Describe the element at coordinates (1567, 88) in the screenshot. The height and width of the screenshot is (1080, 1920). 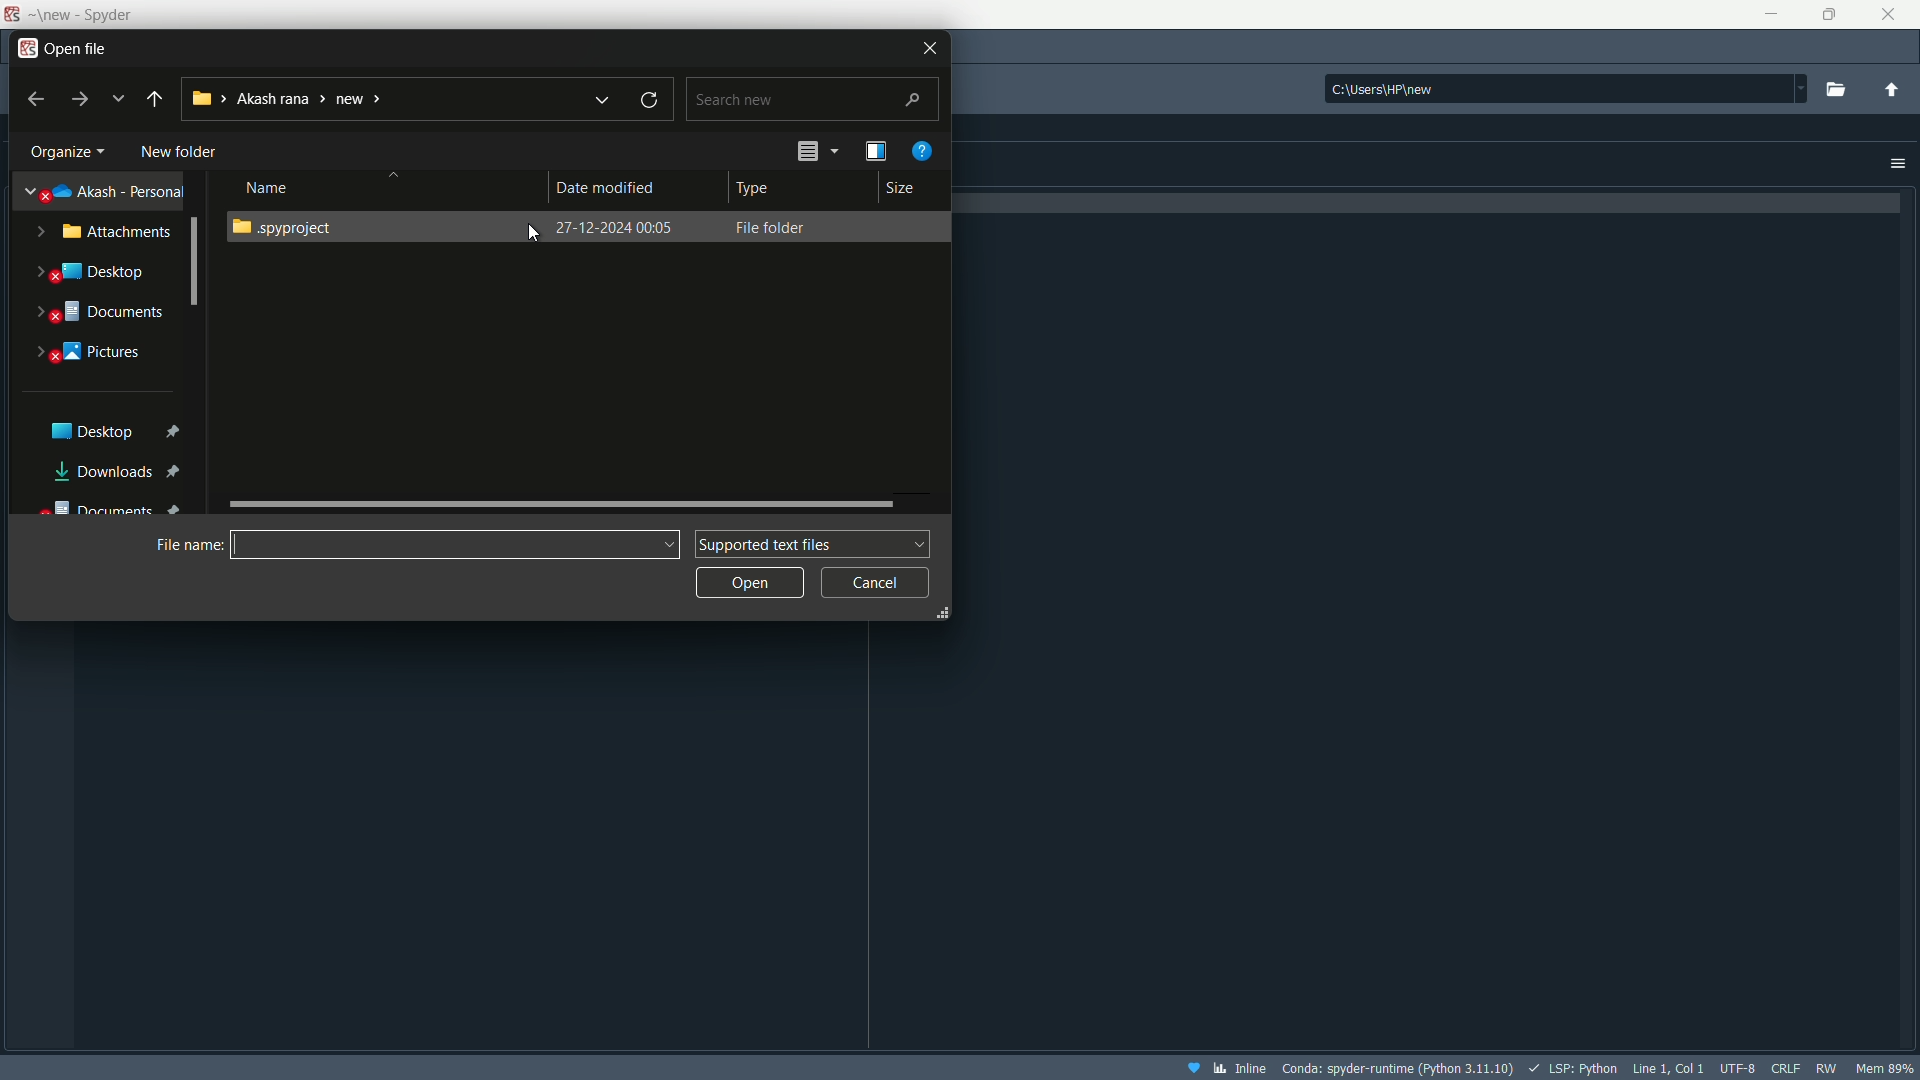
I see `directory` at that location.